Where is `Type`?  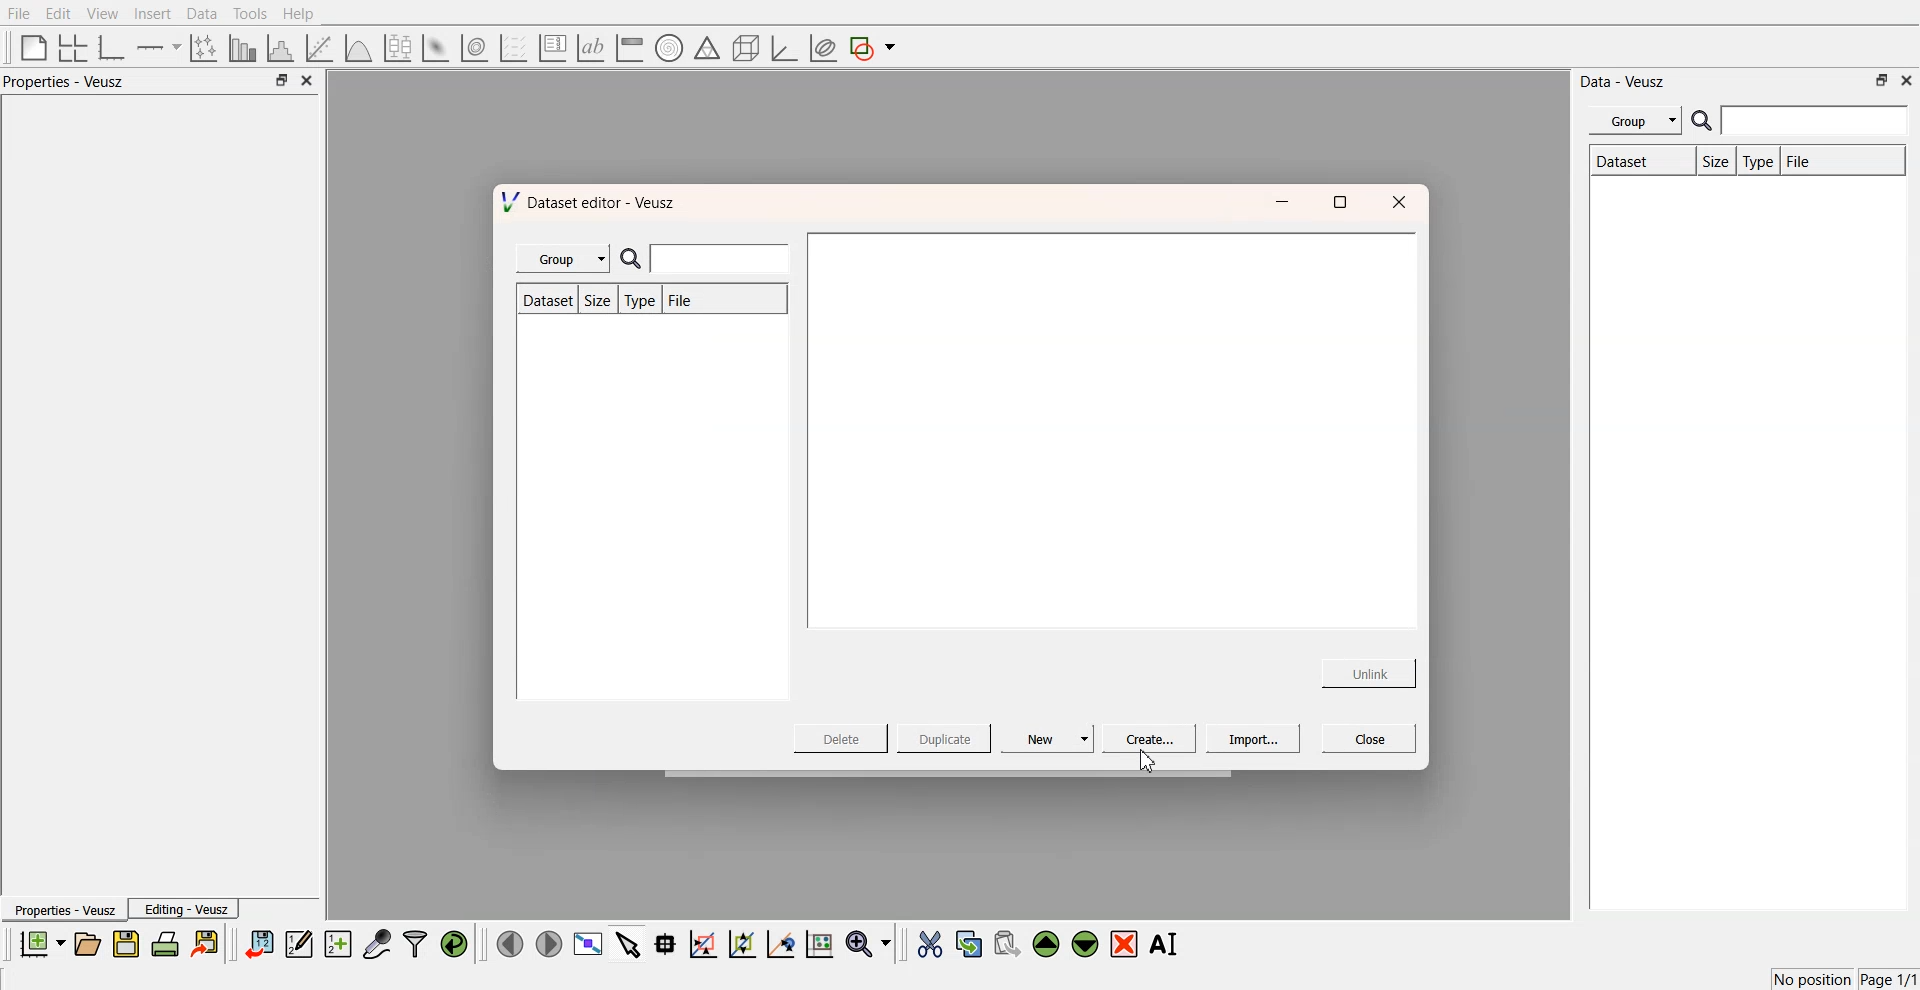
Type is located at coordinates (640, 300).